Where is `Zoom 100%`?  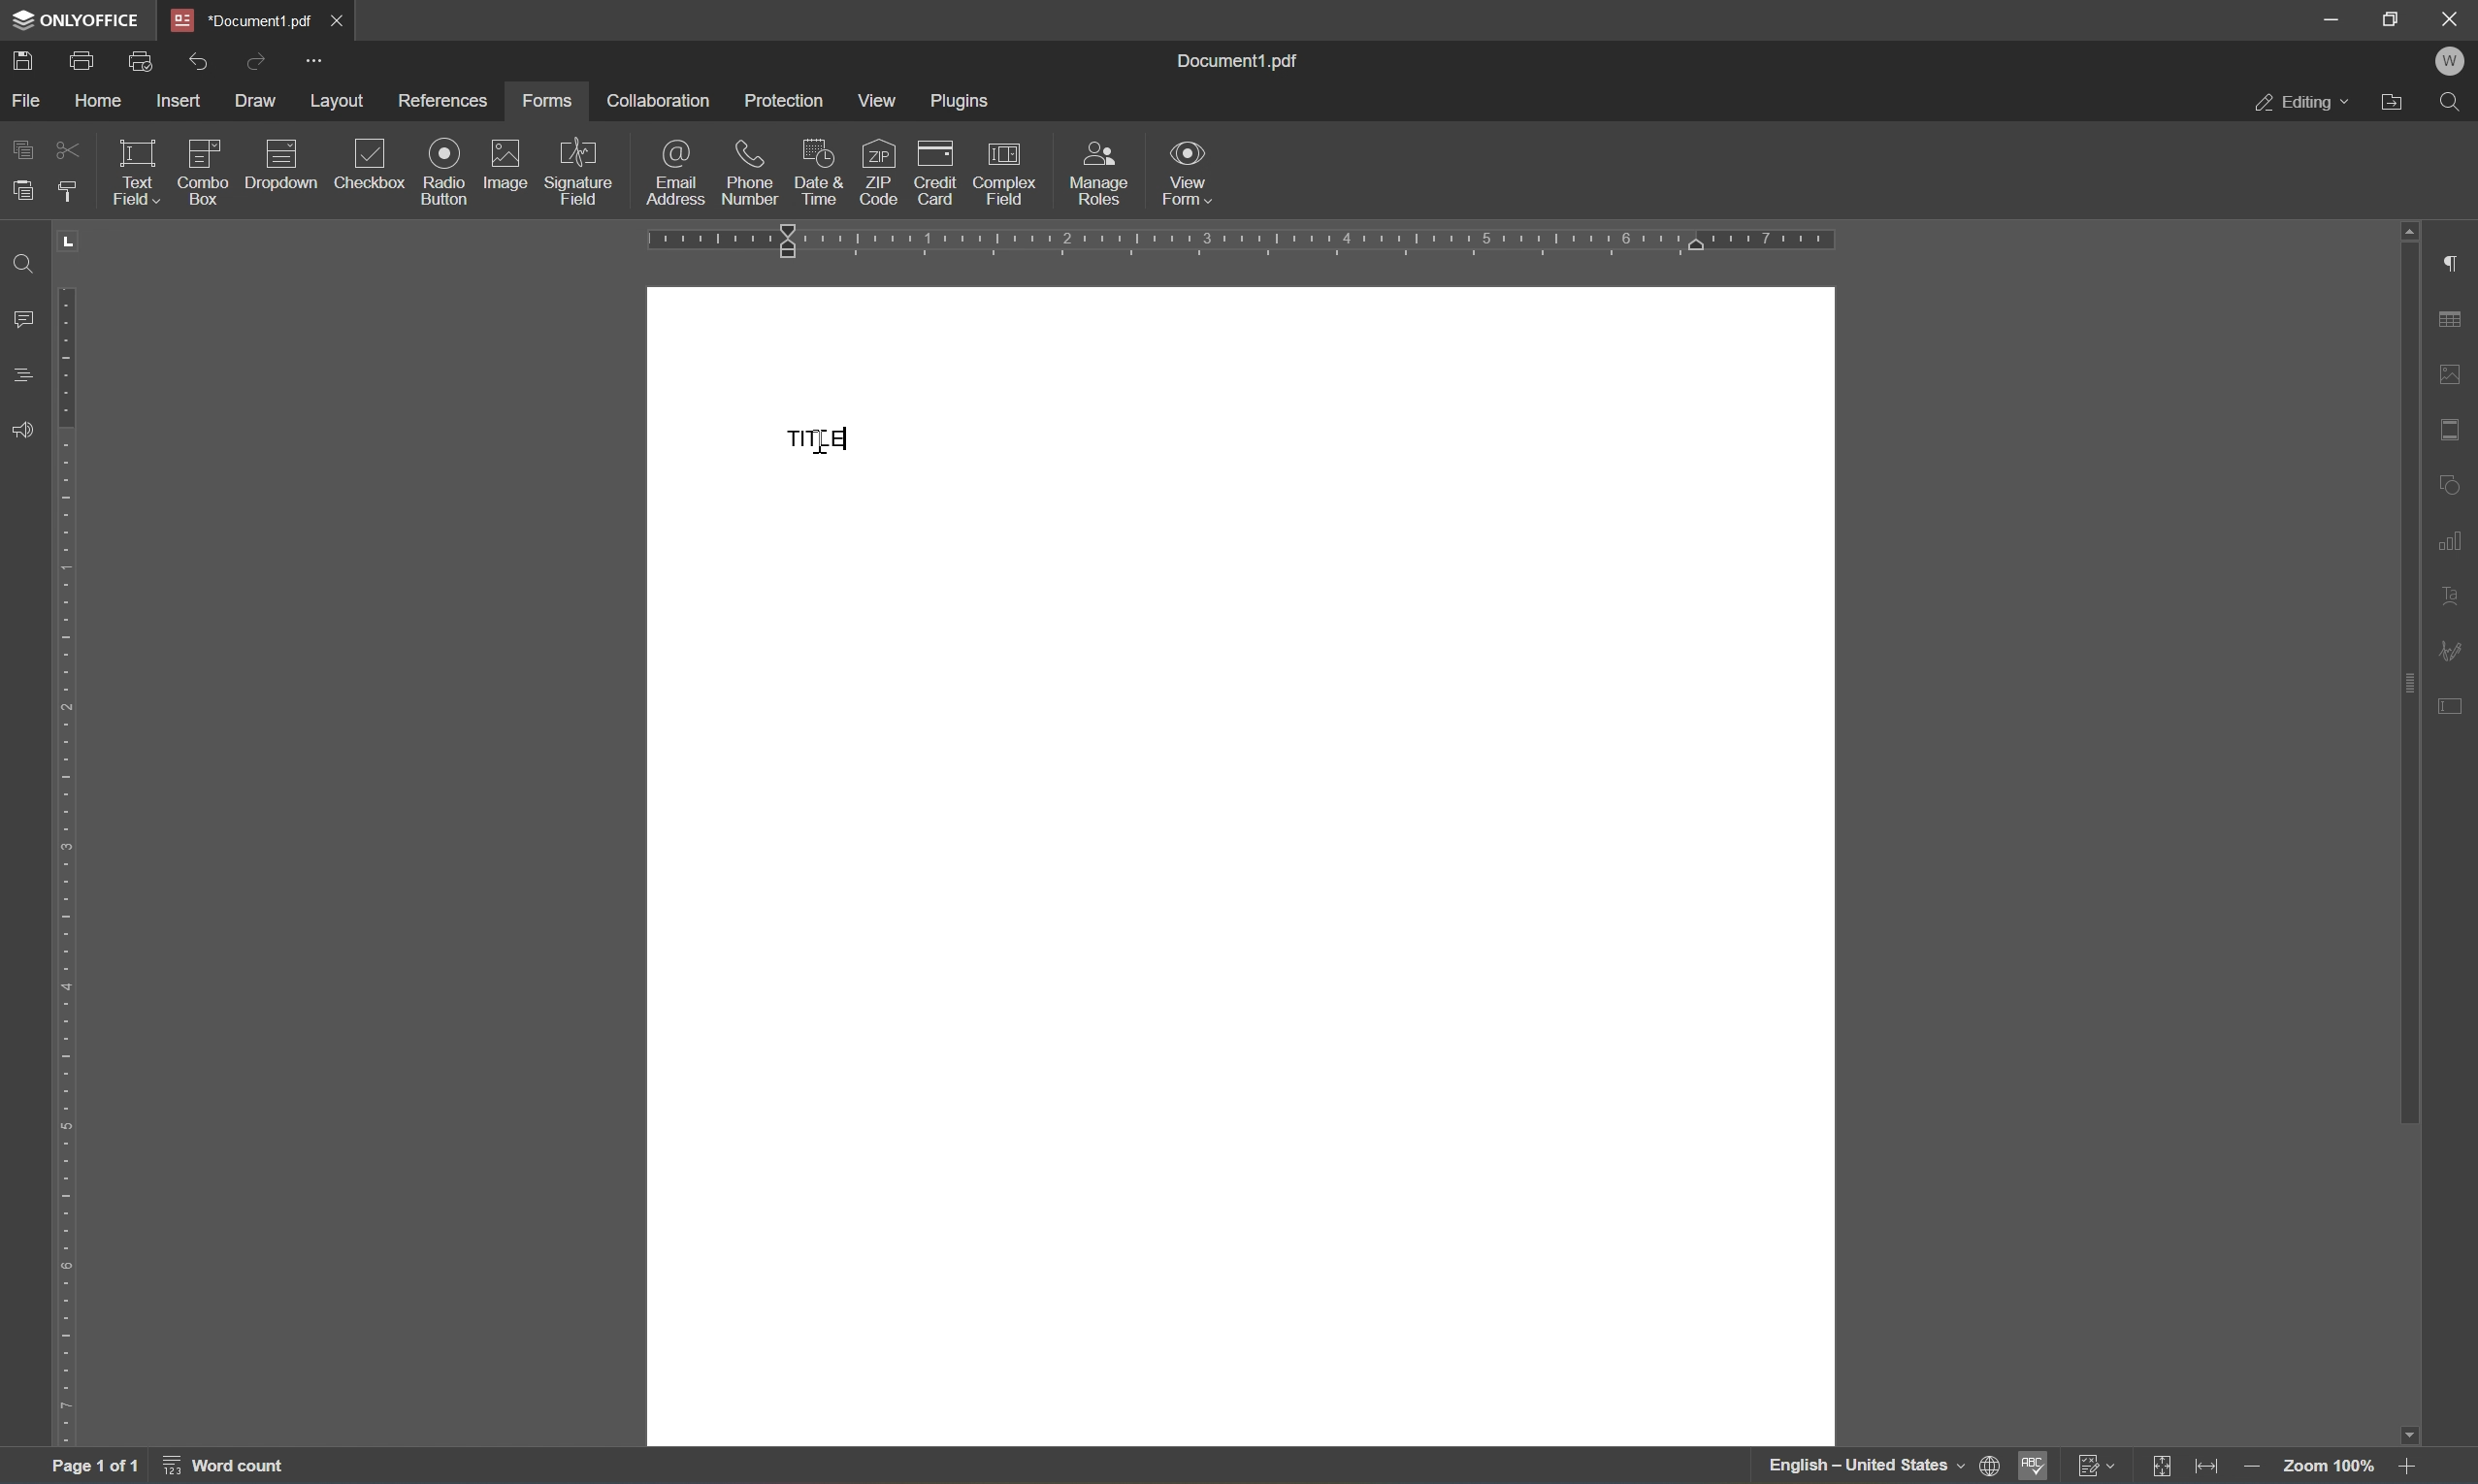 Zoom 100% is located at coordinates (2331, 1468).